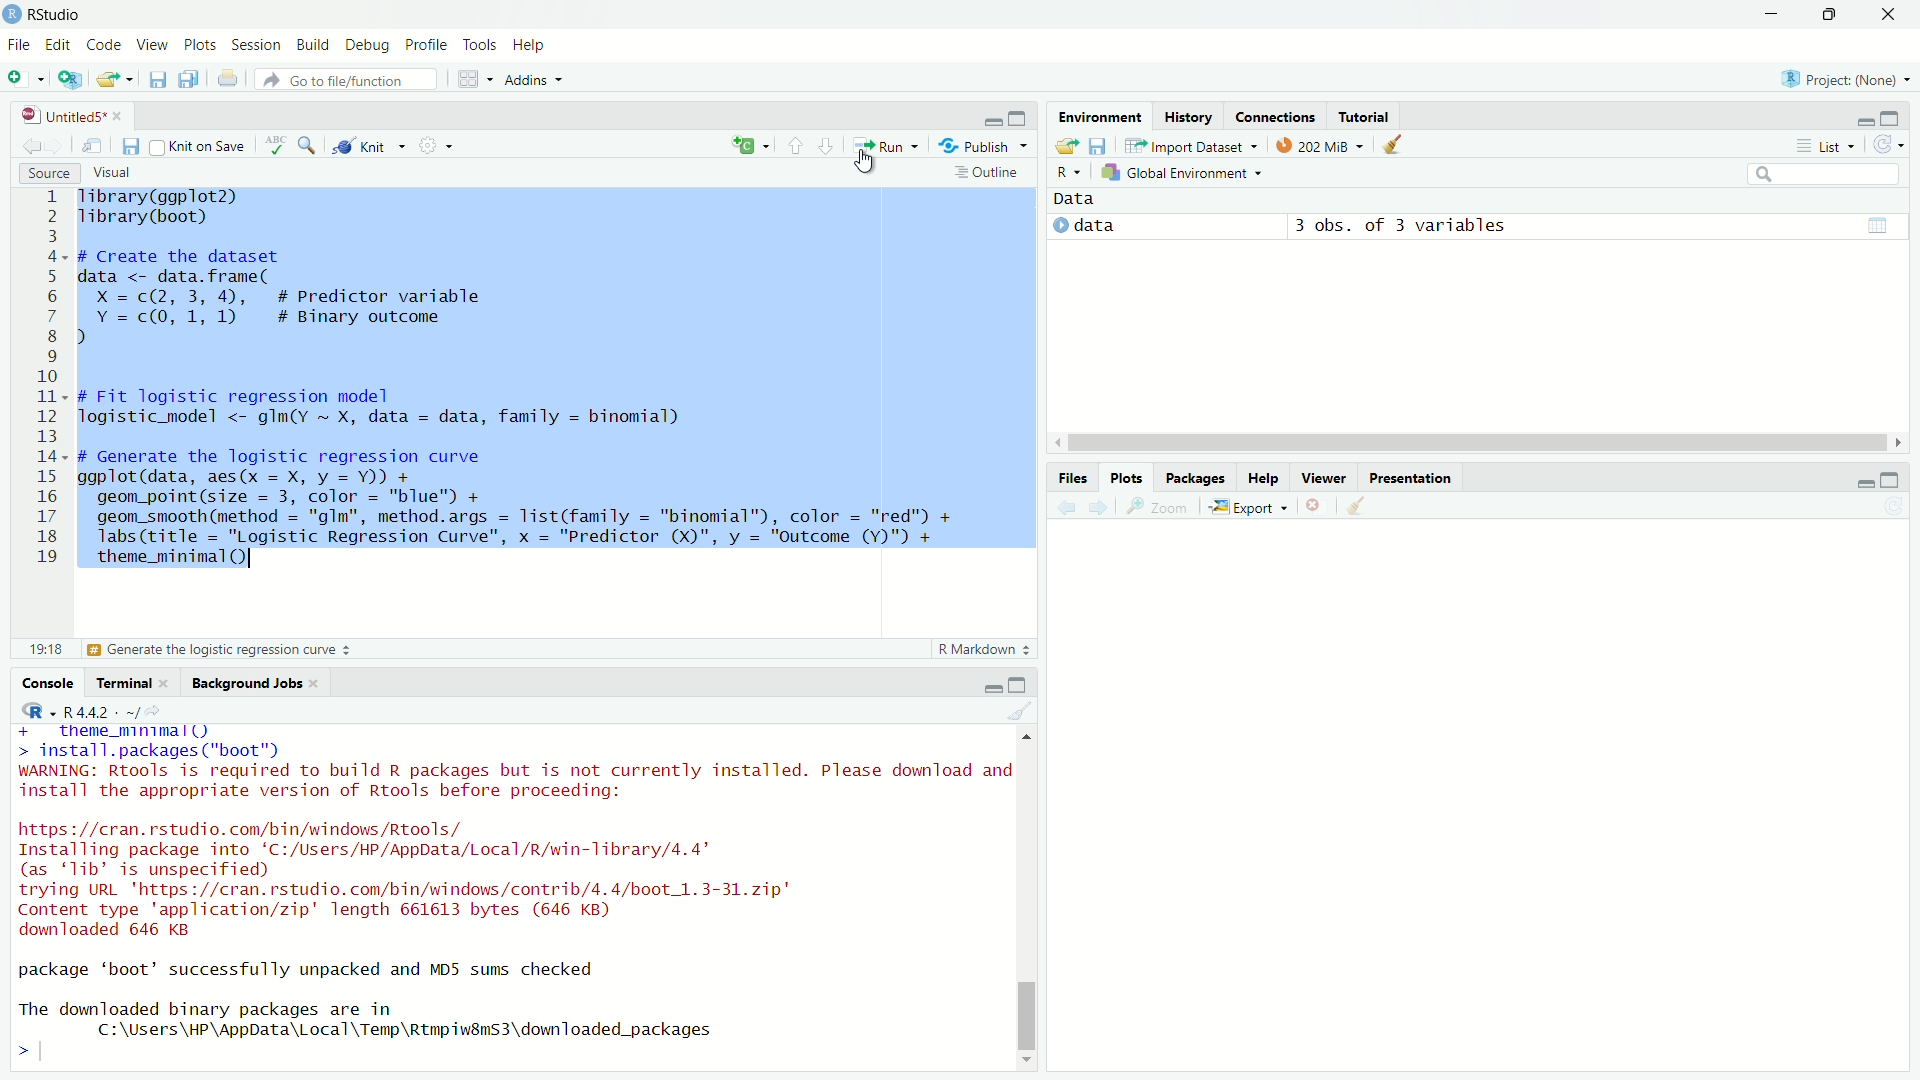 This screenshot has height=1080, width=1920. What do you see at coordinates (58, 147) in the screenshot?
I see `Go forward to next source location` at bounding box center [58, 147].